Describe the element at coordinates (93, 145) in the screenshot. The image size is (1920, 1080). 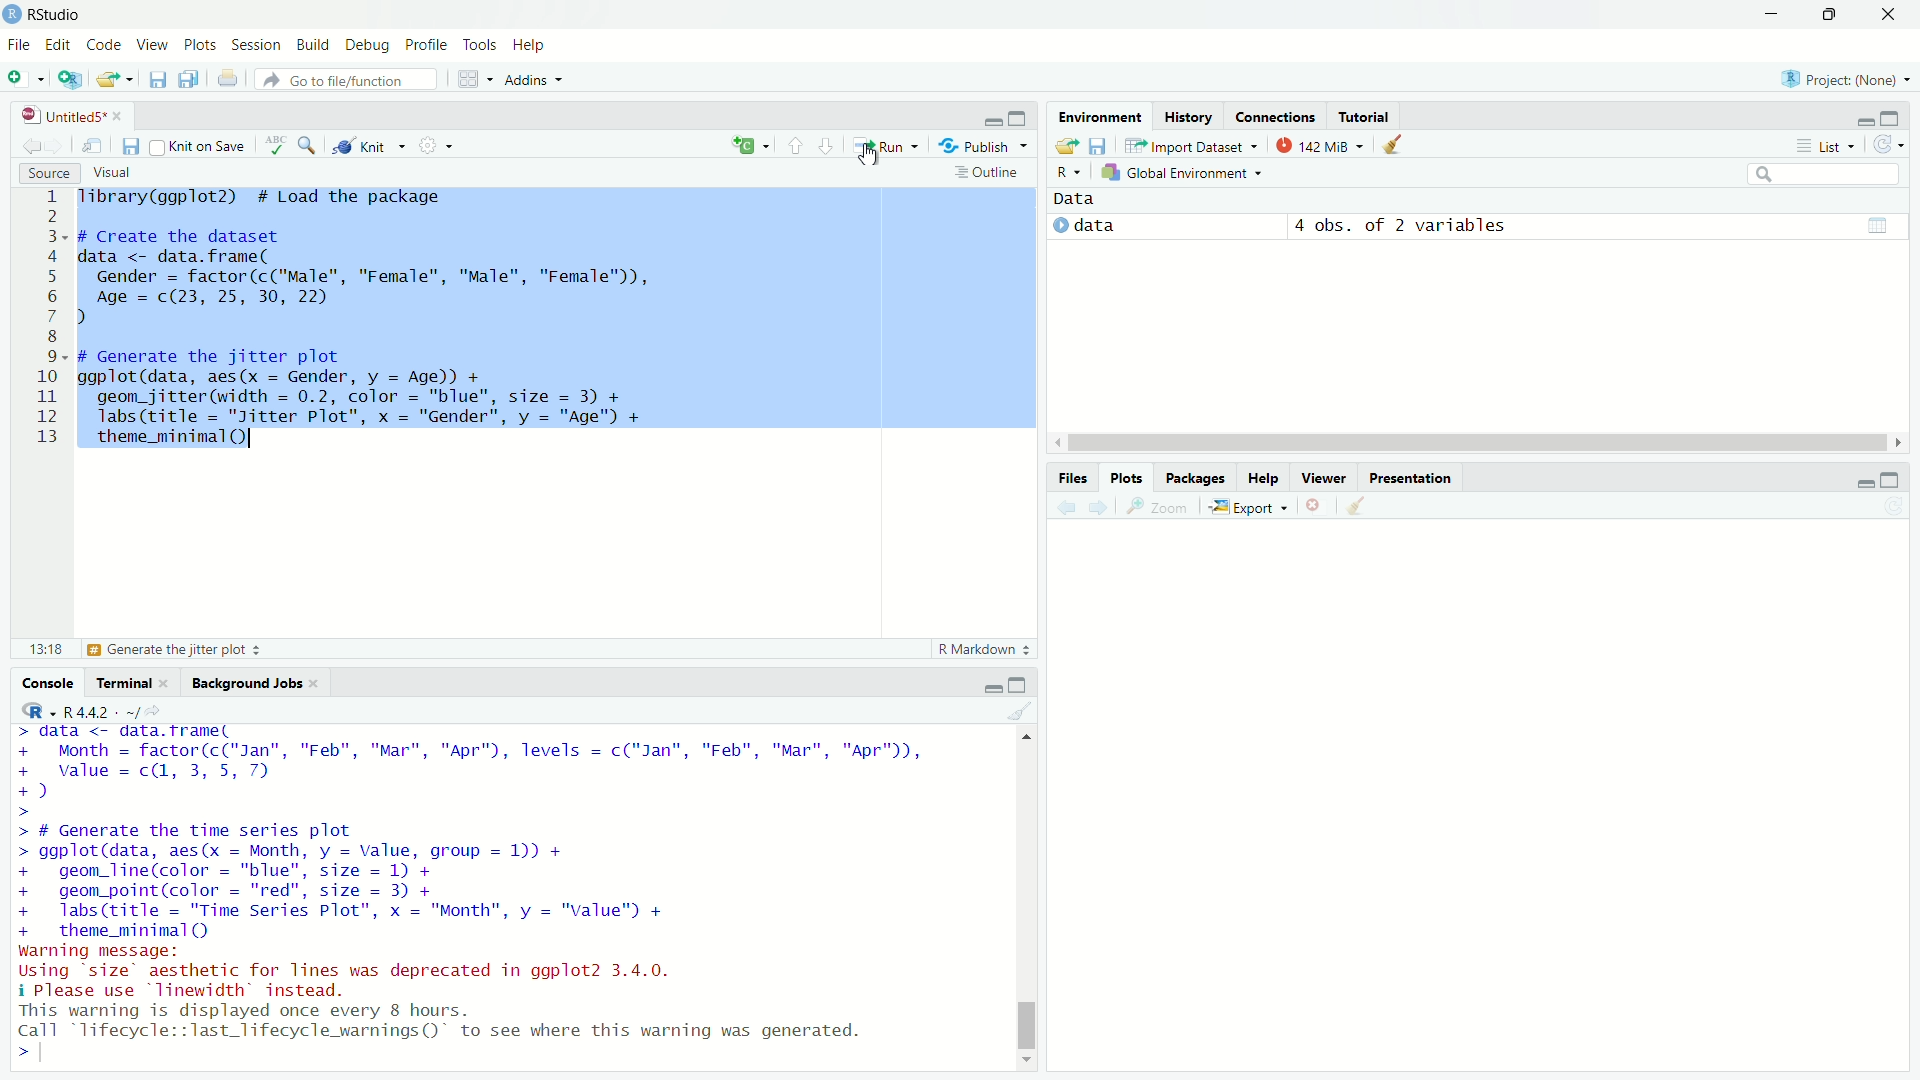
I see `show in new window` at that location.